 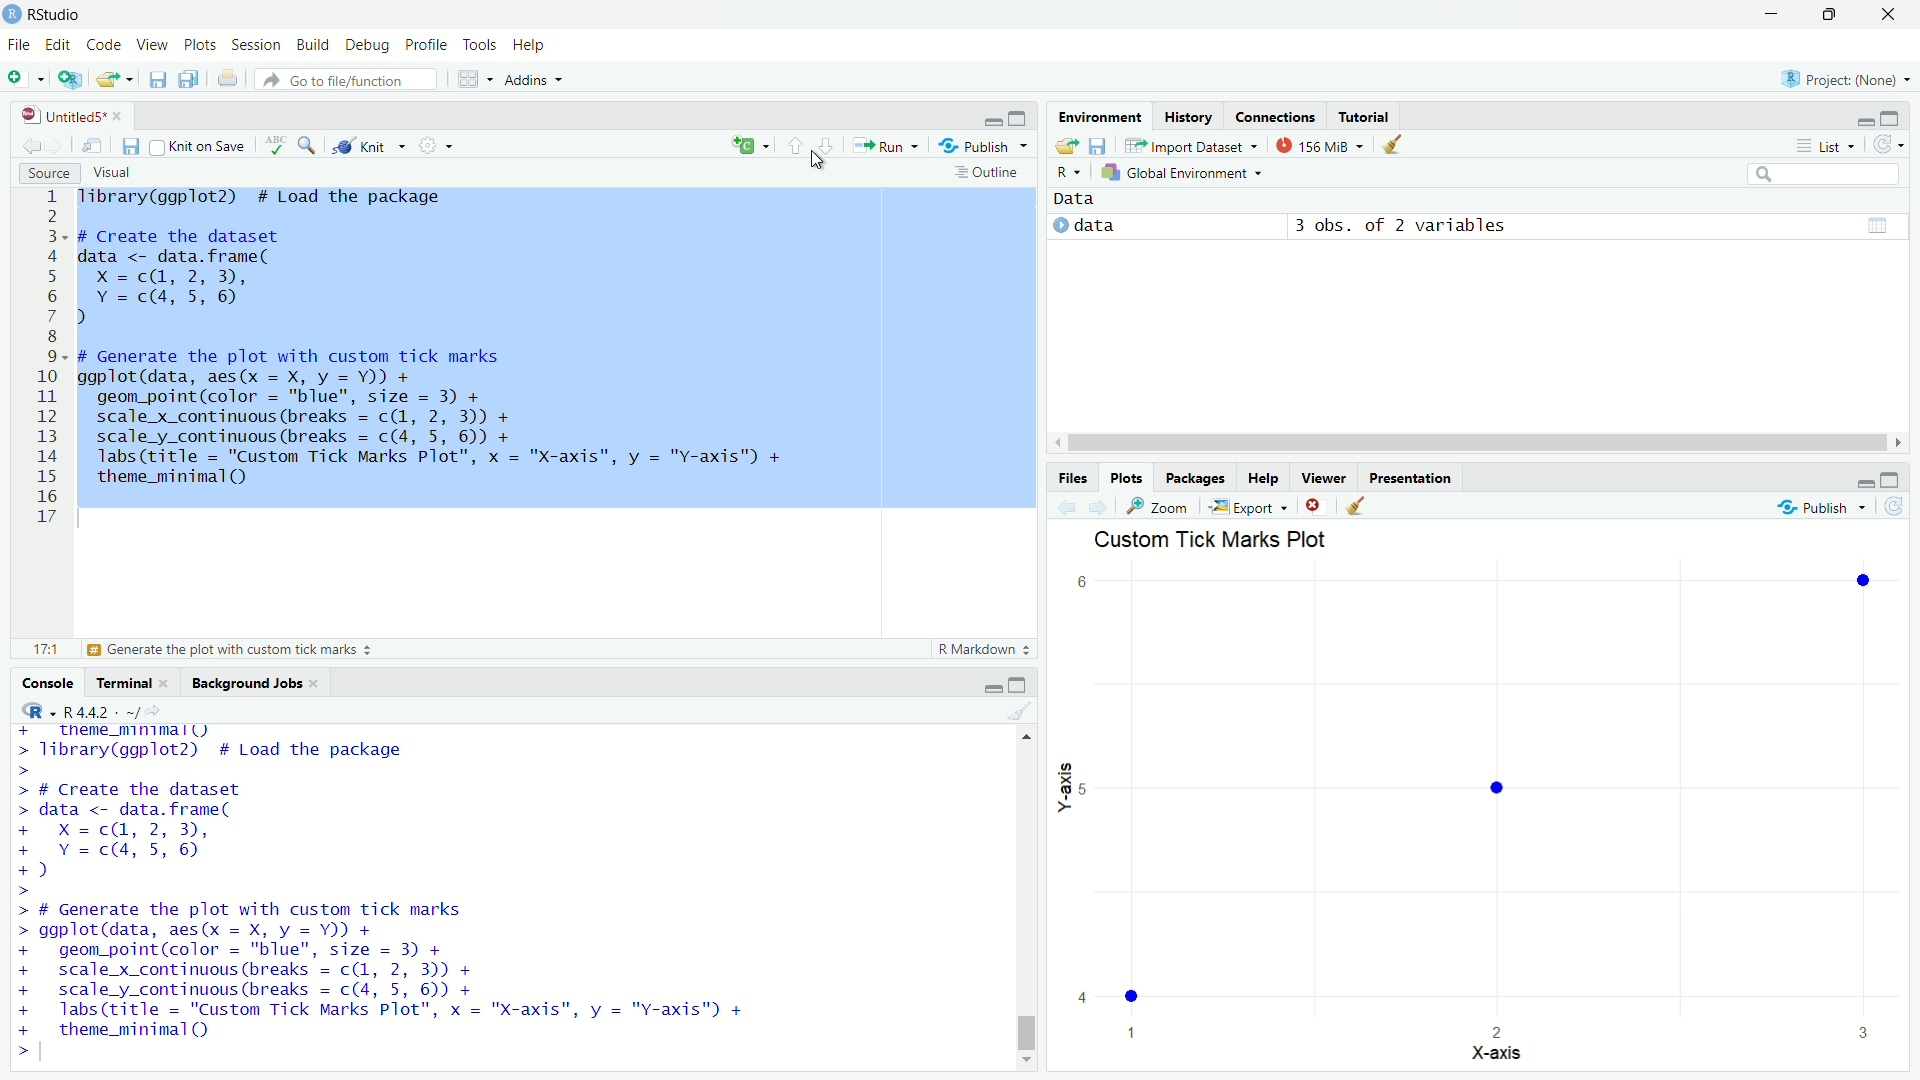 What do you see at coordinates (1103, 147) in the screenshot?
I see `save workspace as` at bounding box center [1103, 147].